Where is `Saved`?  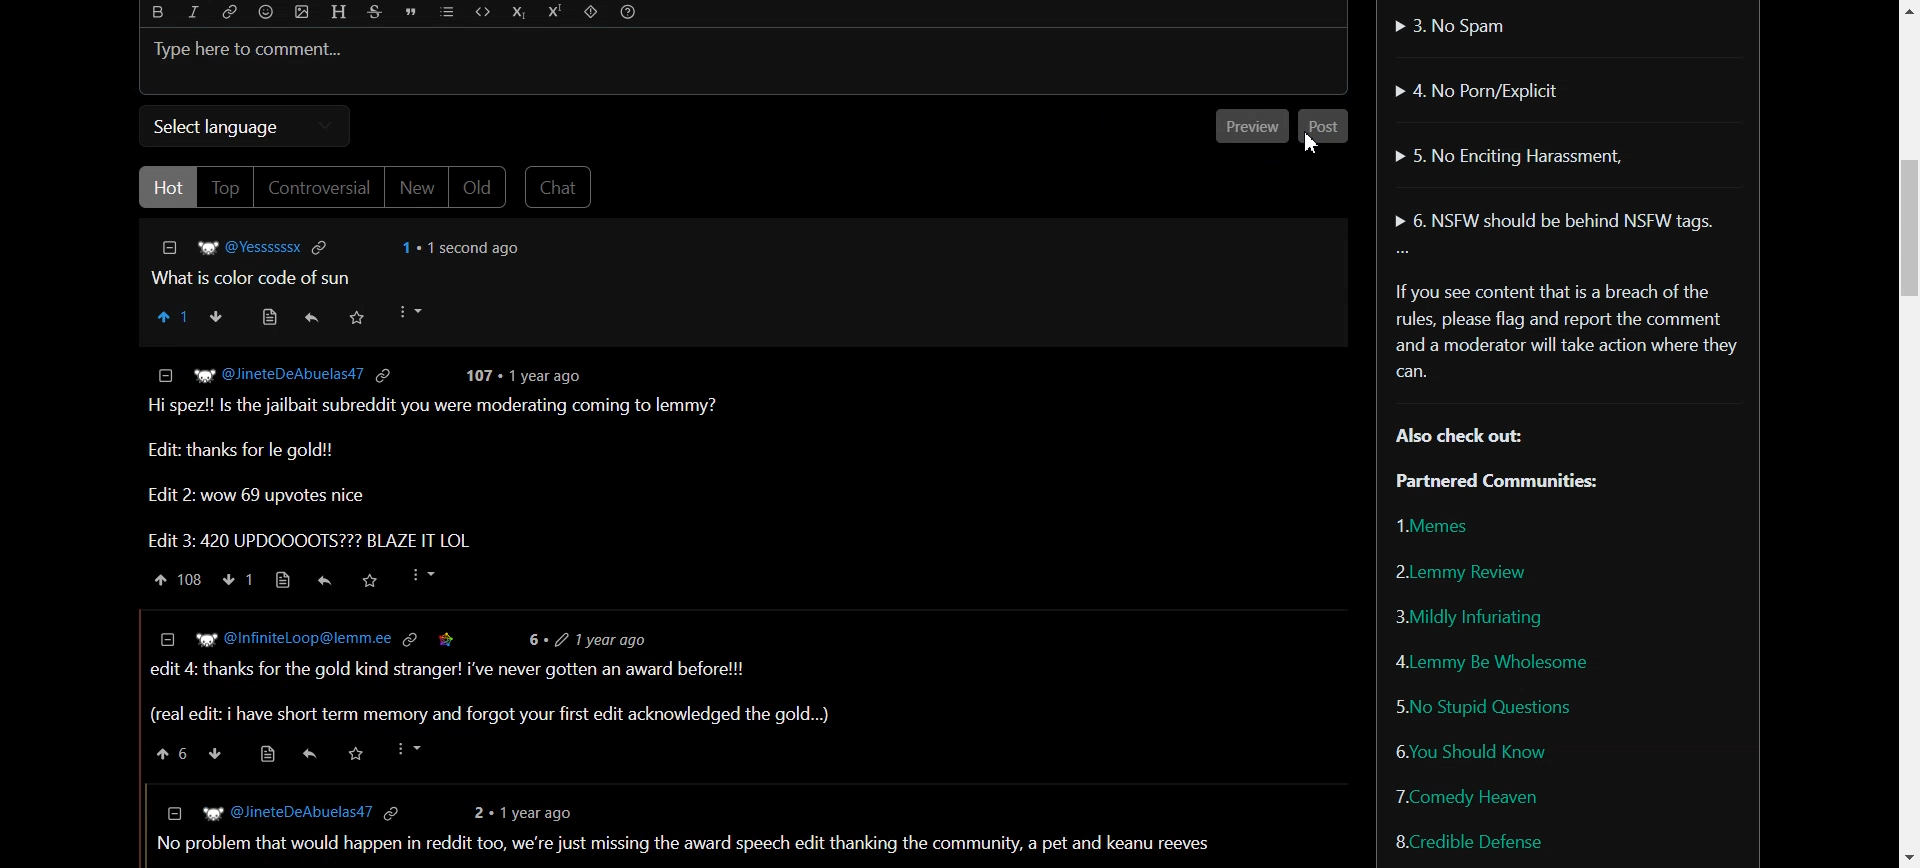 Saved is located at coordinates (357, 319).